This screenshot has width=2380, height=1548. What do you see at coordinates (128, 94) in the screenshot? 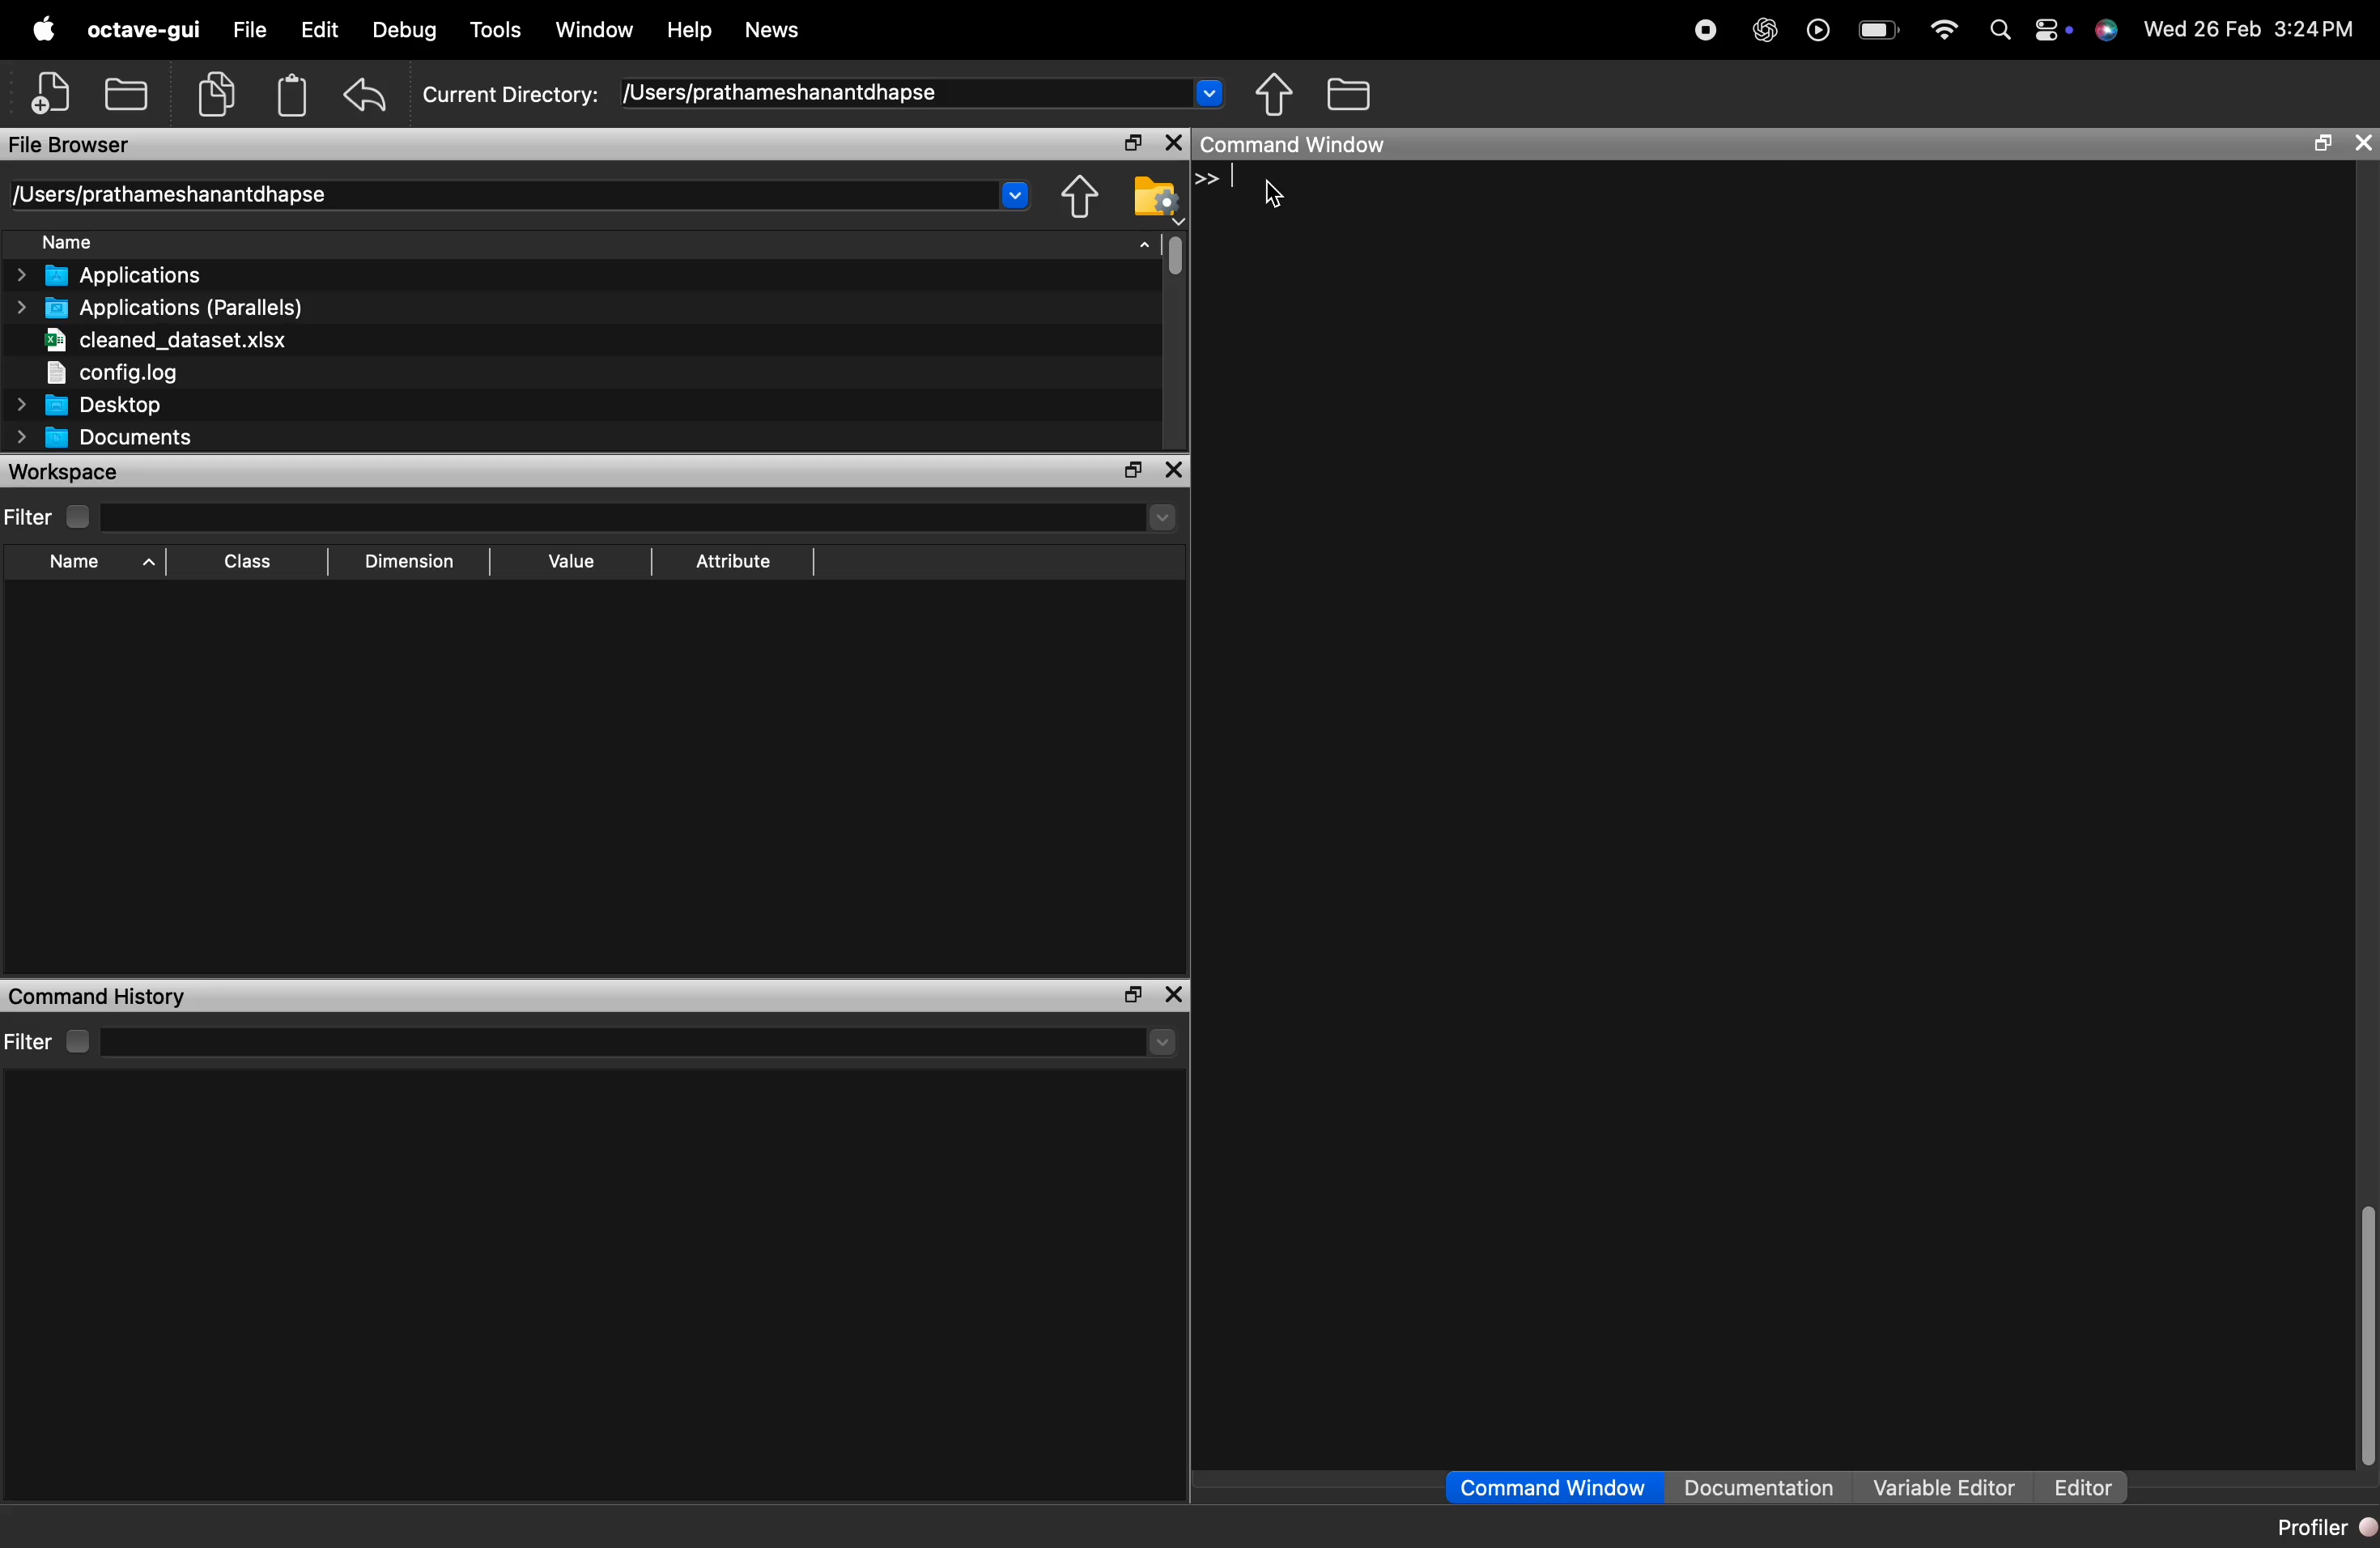
I see `open an existing file in directory` at bounding box center [128, 94].